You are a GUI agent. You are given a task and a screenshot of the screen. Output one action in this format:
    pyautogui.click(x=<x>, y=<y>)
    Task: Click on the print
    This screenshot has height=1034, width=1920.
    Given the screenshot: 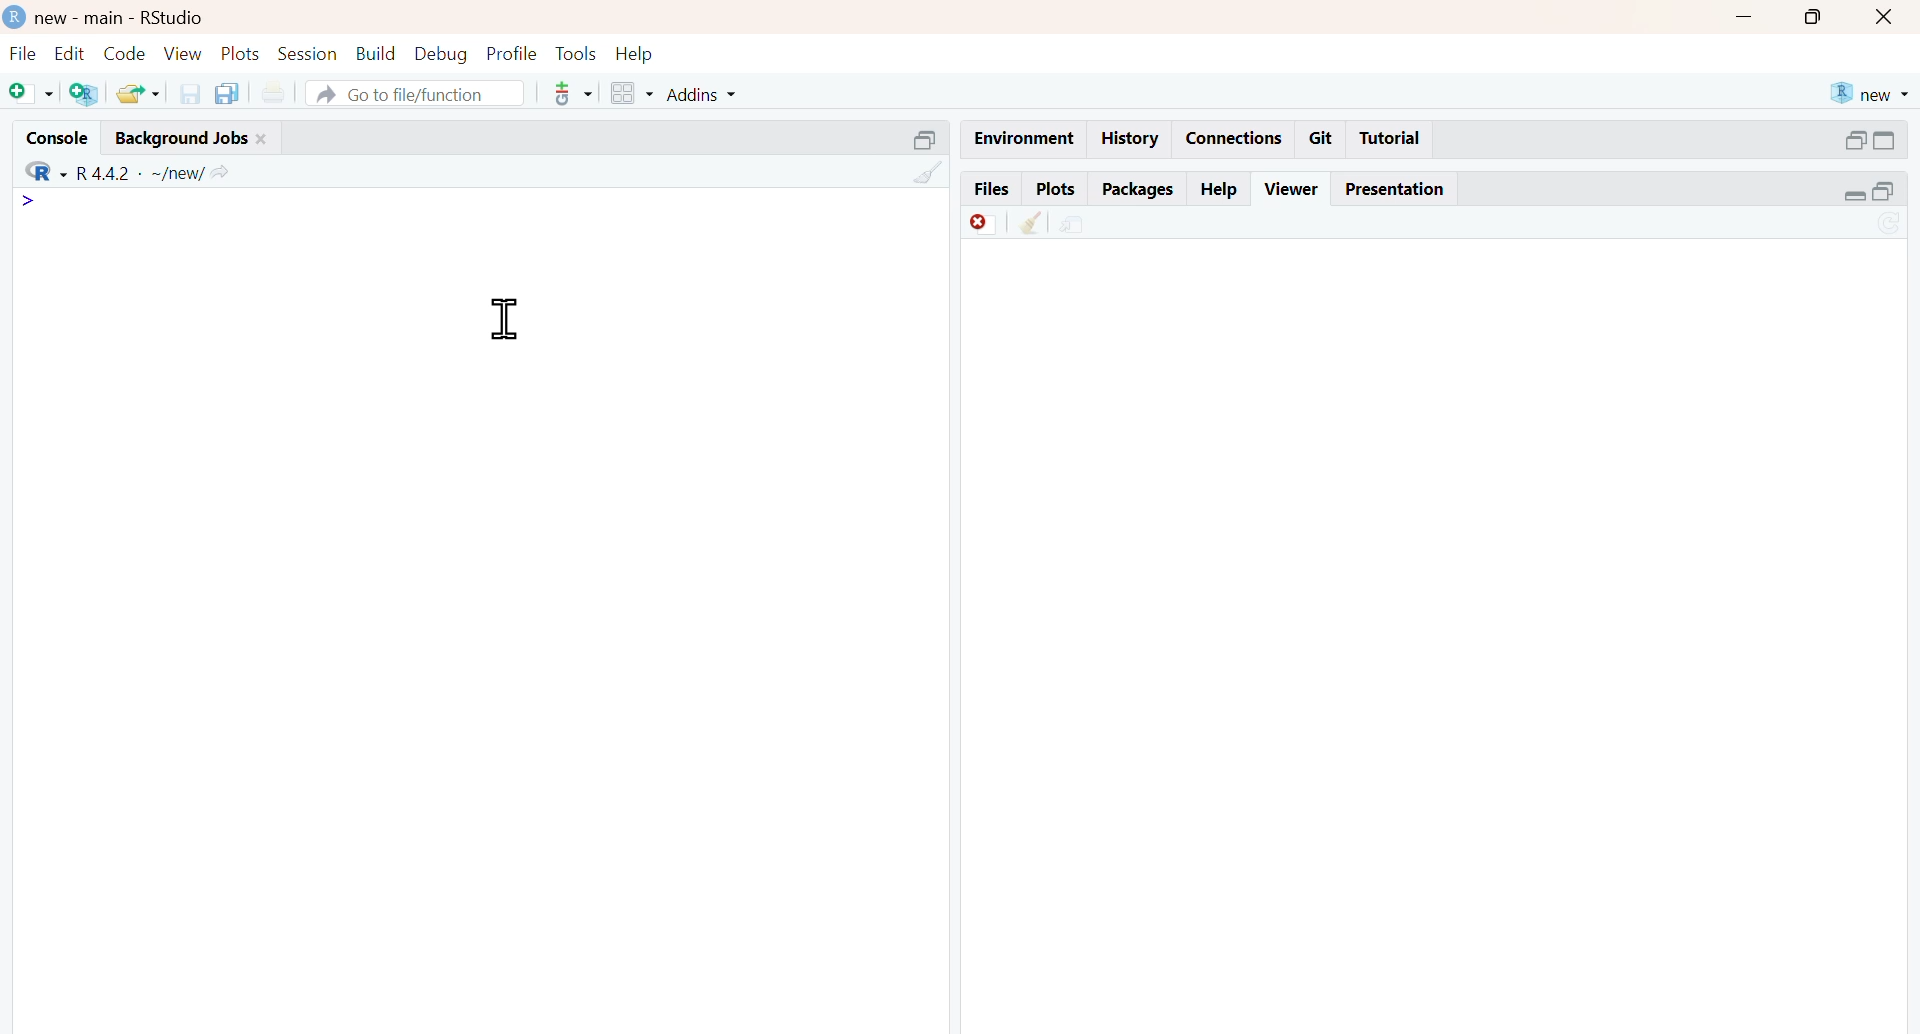 What is the action you would take?
    pyautogui.click(x=274, y=94)
    